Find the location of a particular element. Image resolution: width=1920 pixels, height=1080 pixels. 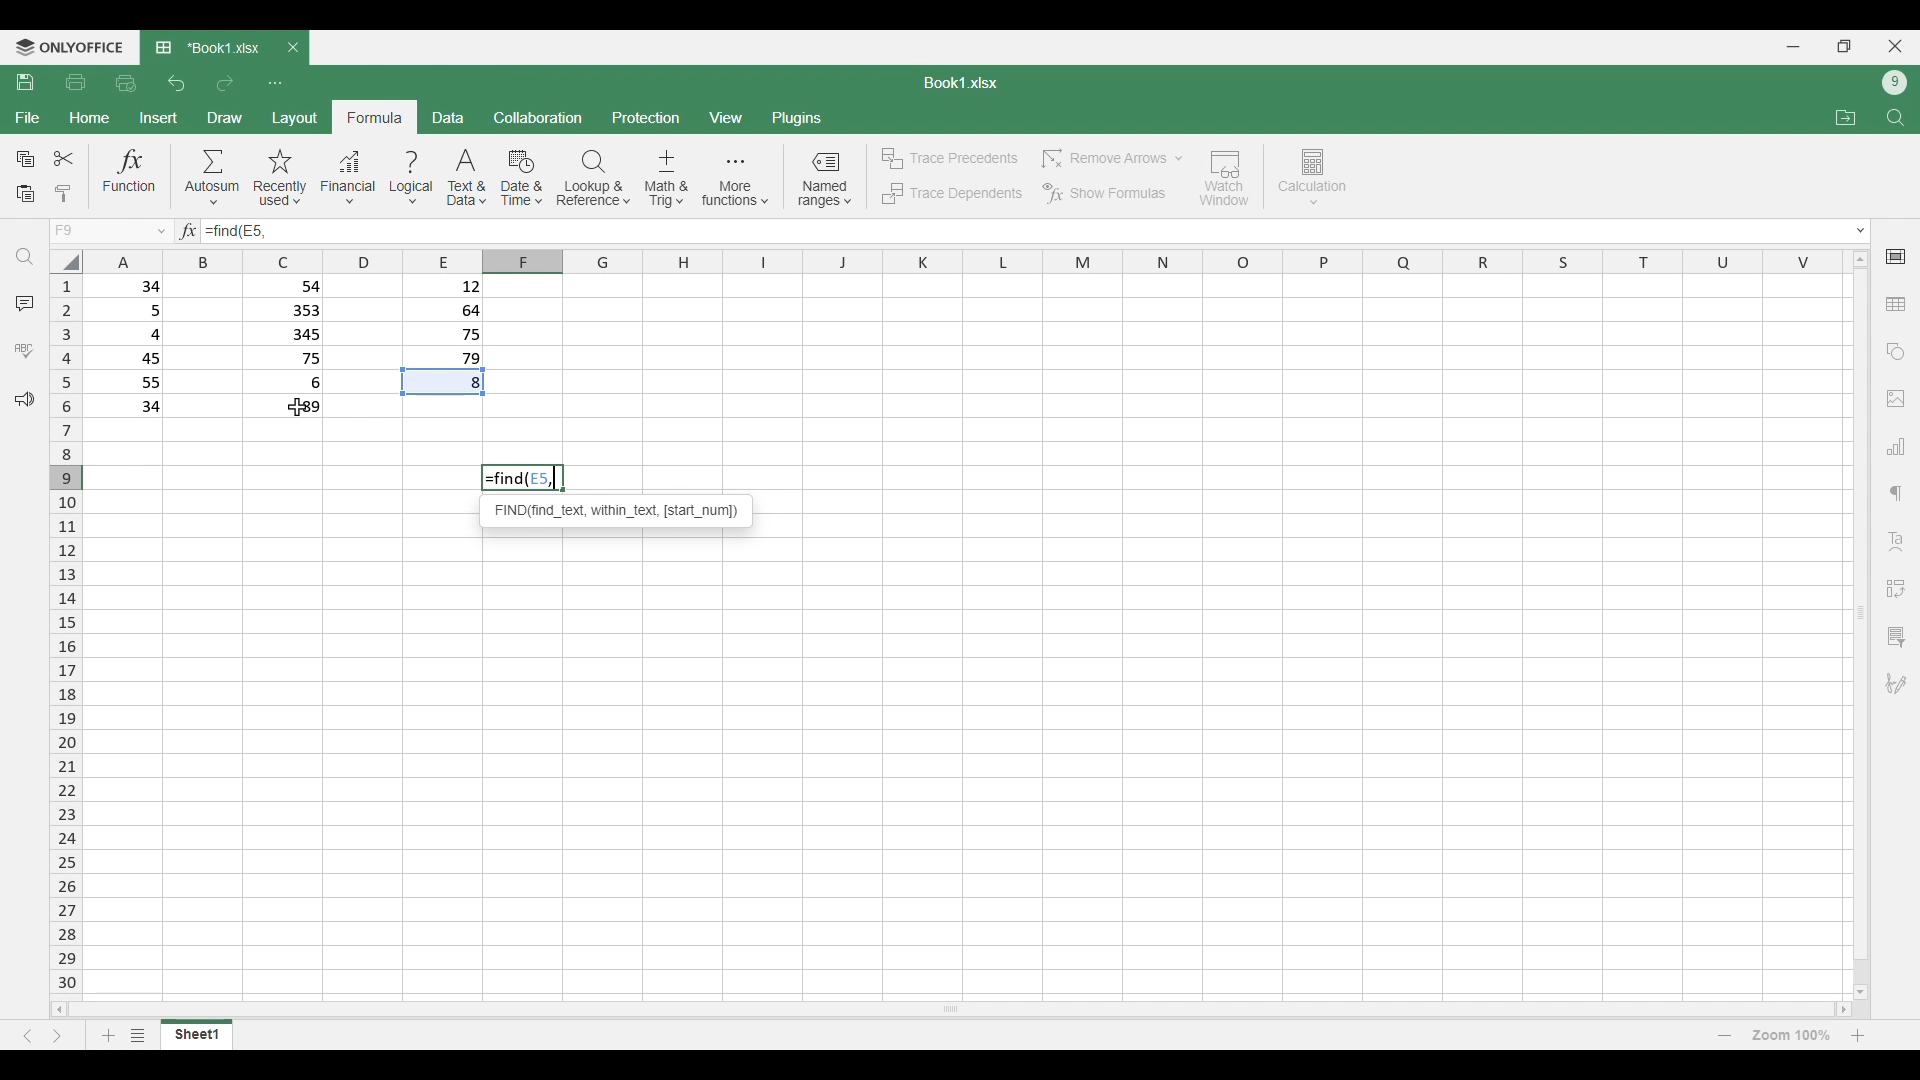

Function typed in is located at coordinates (220, 231).